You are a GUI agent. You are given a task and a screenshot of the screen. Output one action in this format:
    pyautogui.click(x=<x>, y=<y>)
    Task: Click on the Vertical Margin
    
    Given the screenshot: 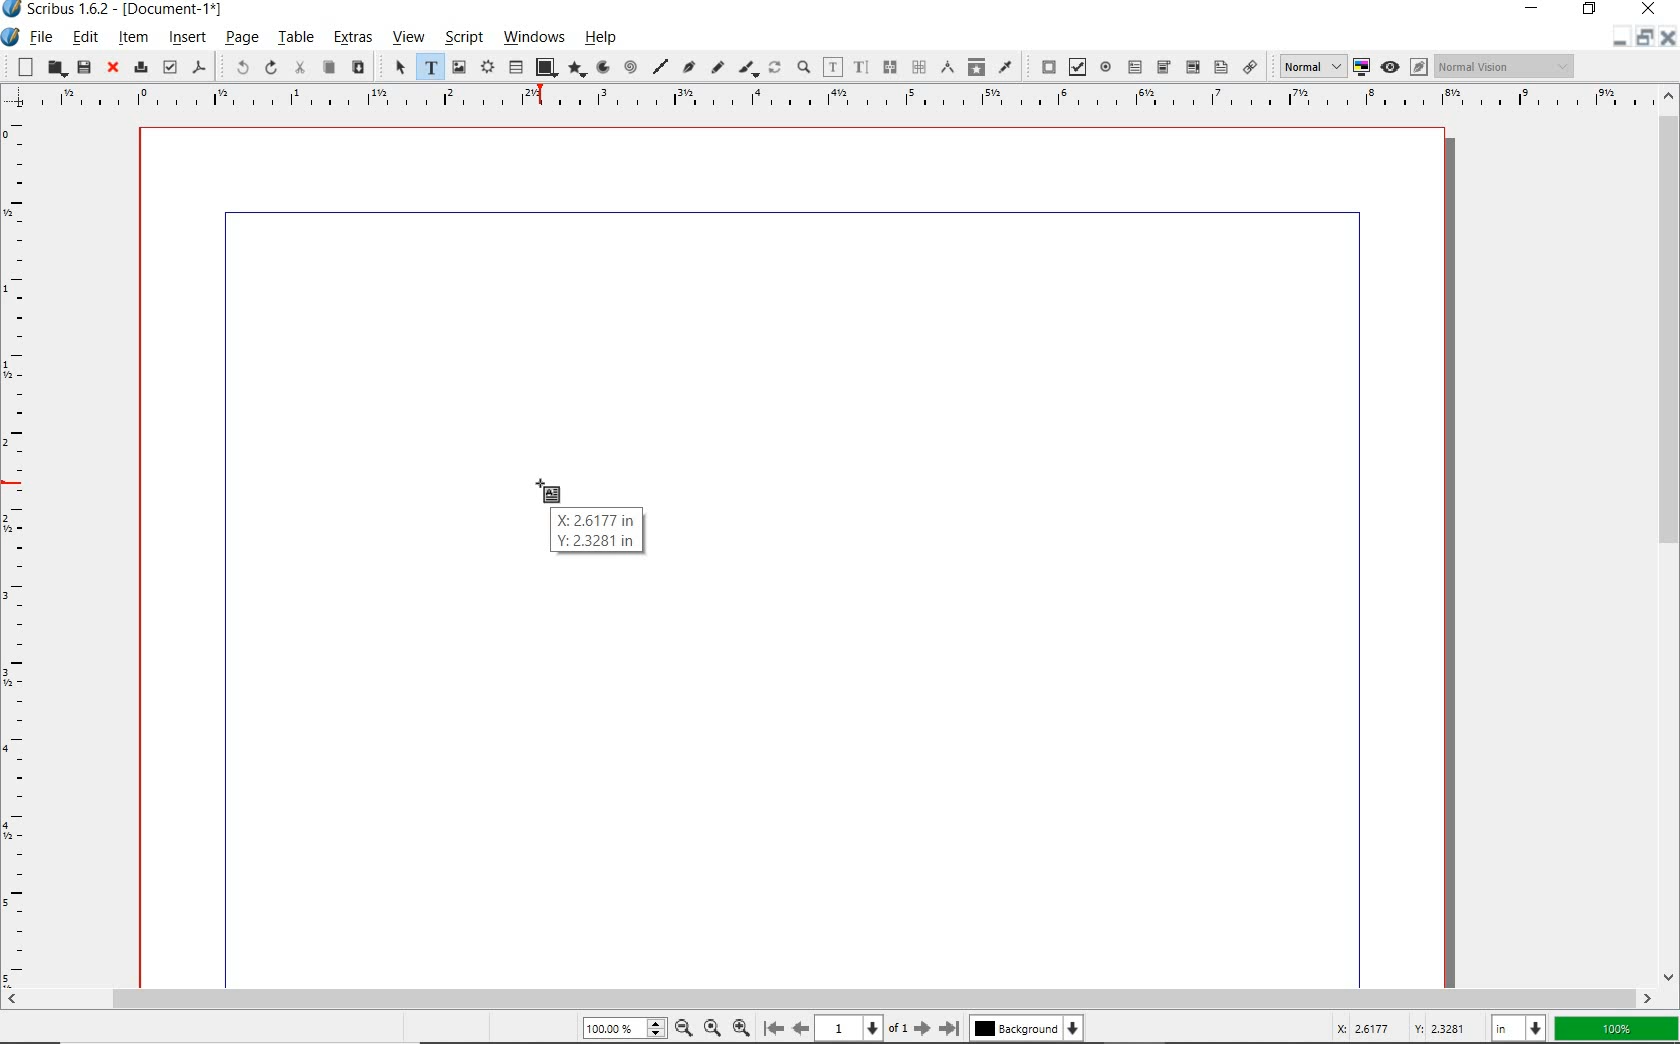 What is the action you would take?
    pyautogui.click(x=23, y=550)
    